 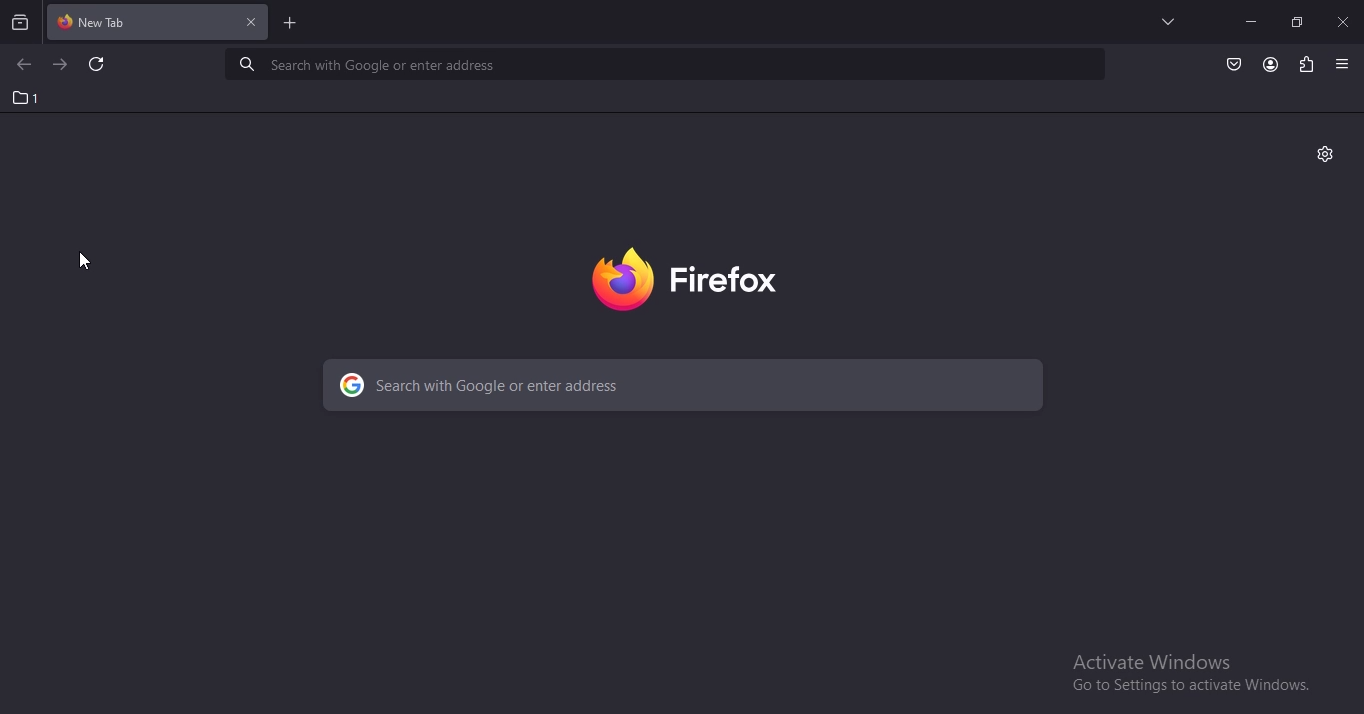 What do you see at coordinates (21, 21) in the screenshot?
I see `search tabs` at bounding box center [21, 21].